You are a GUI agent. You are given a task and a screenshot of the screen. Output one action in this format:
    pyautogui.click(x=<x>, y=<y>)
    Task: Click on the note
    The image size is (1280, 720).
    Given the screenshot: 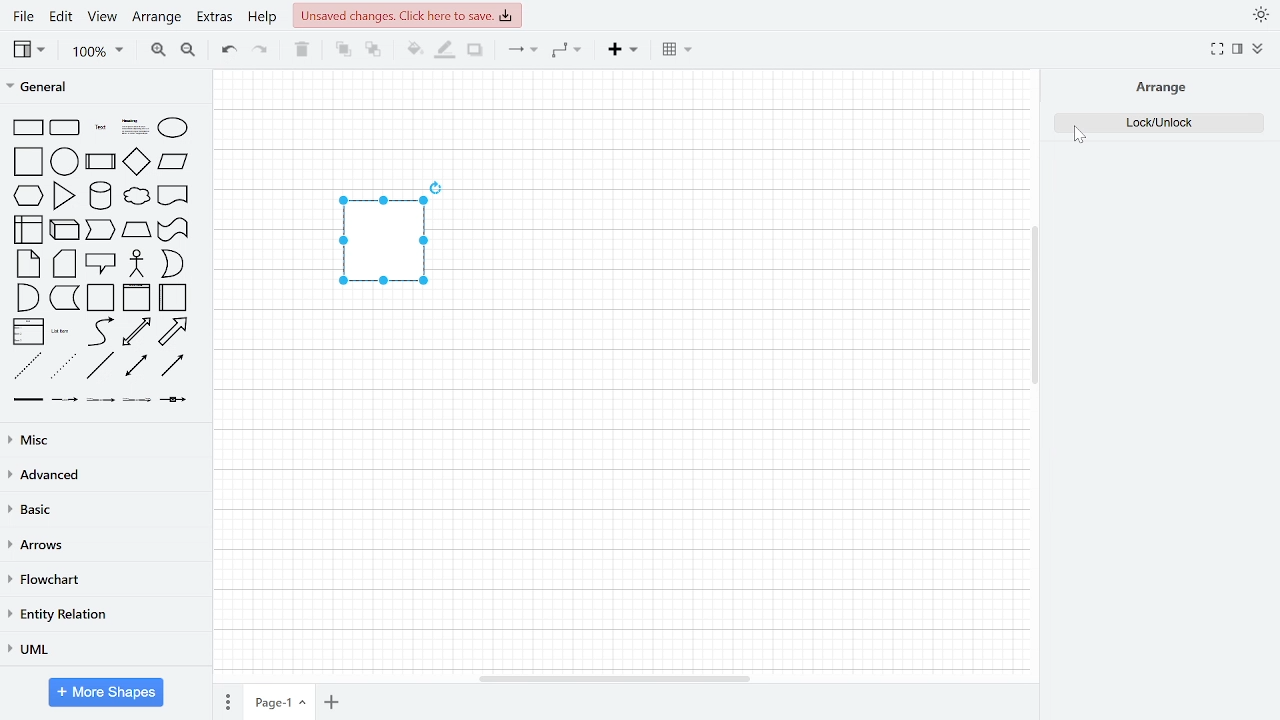 What is the action you would take?
    pyautogui.click(x=27, y=264)
    